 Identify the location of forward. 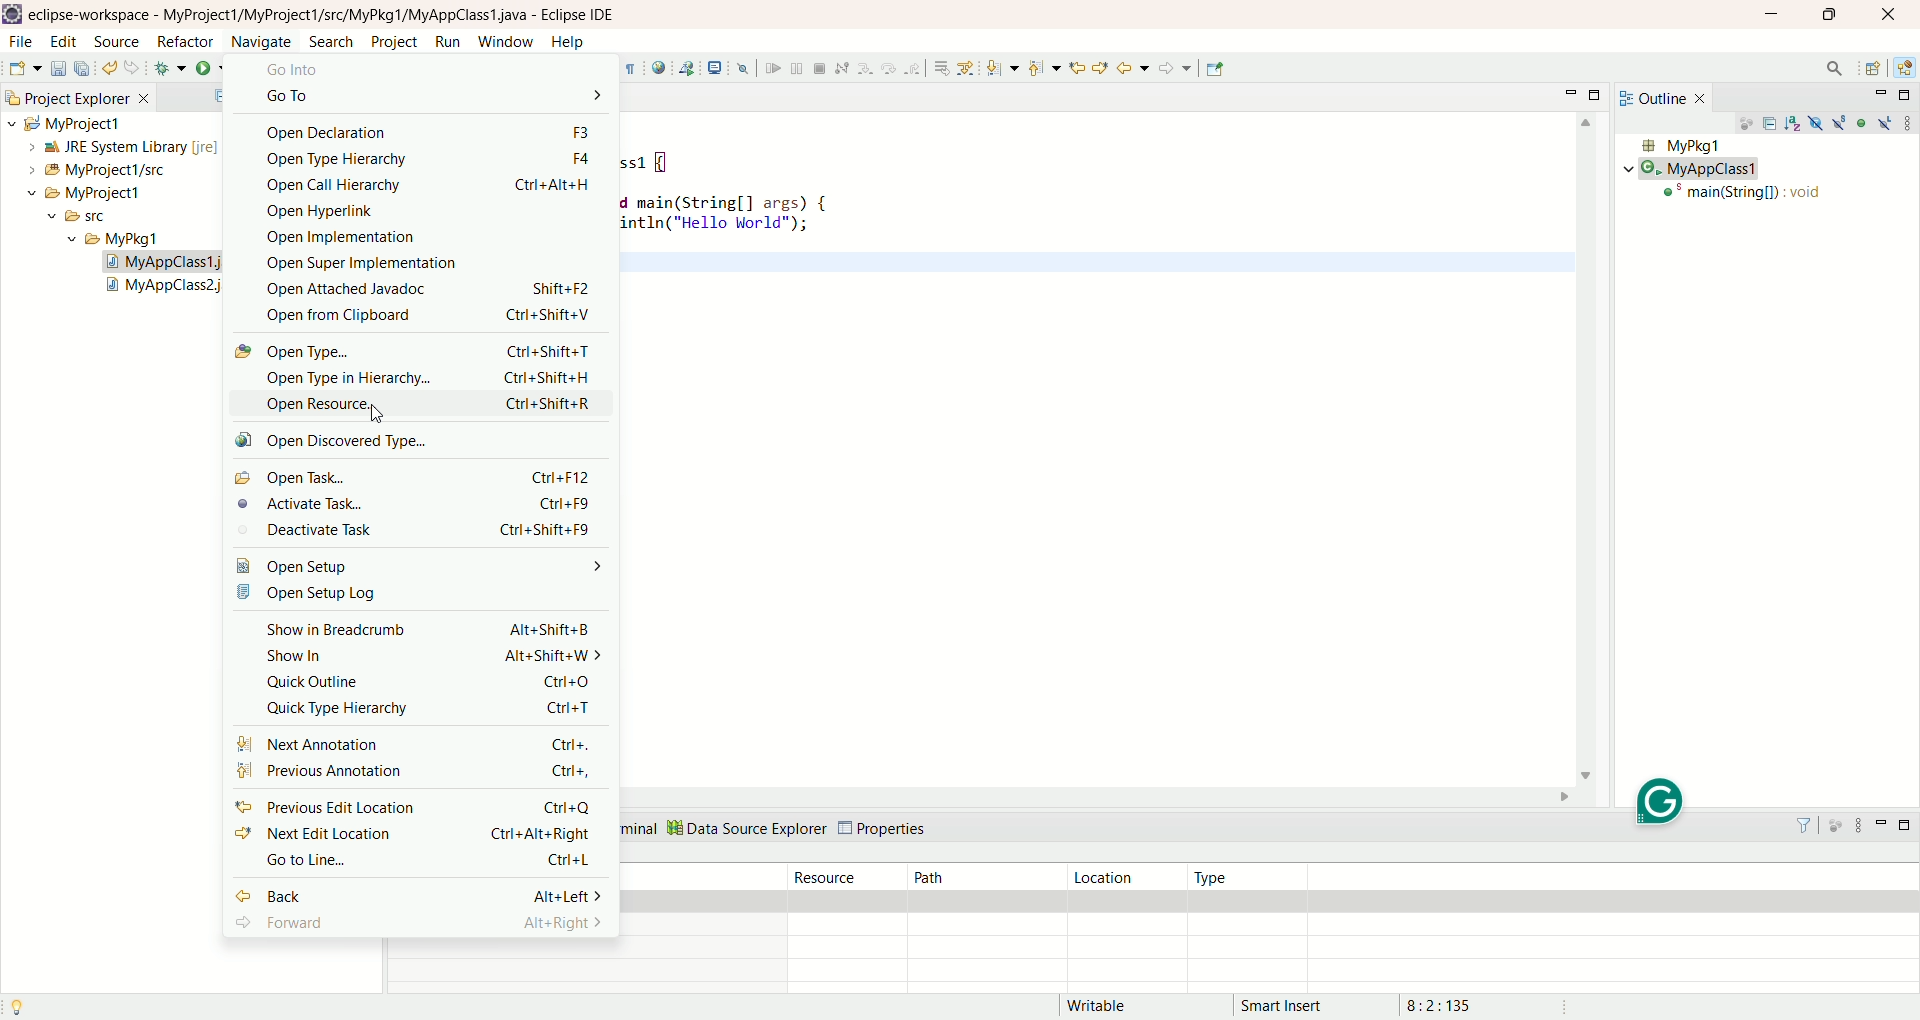
(418, 923).